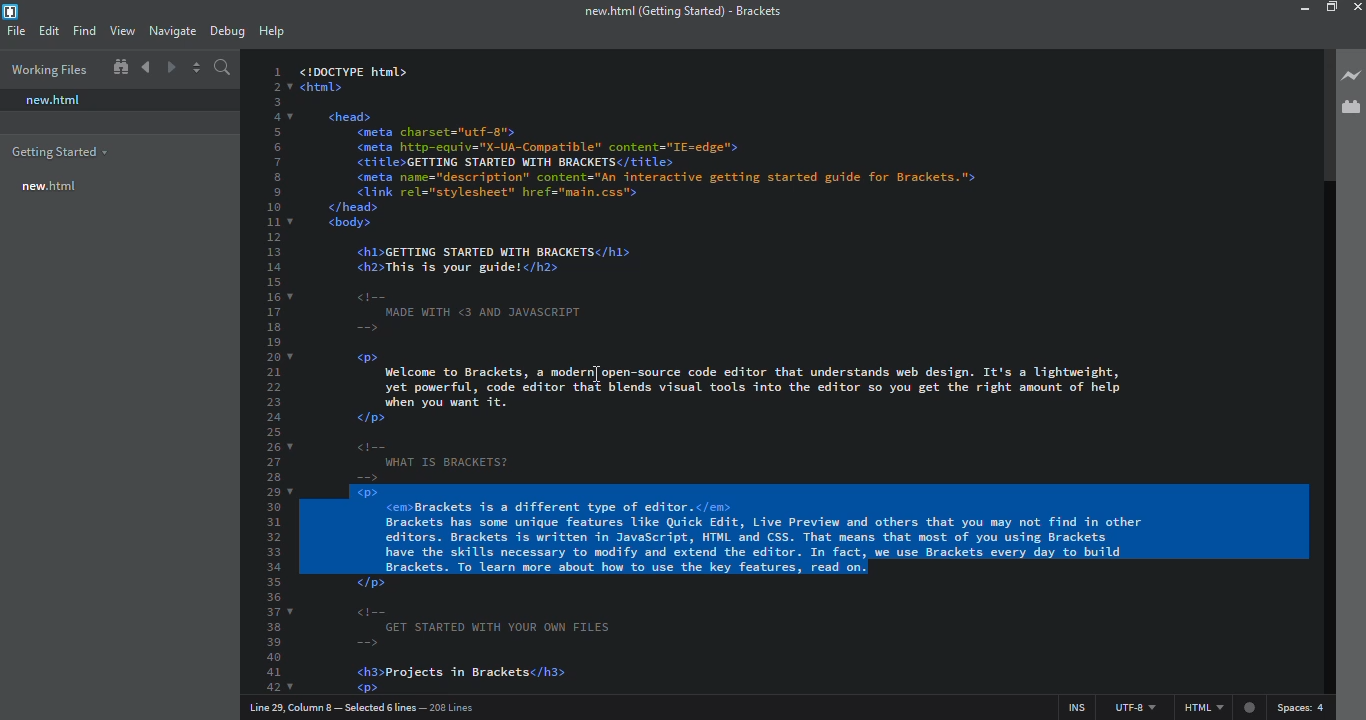  What do you see at coordinates (223, 68) in the screenshot?
I see `search` at bounding box center [223, 68].